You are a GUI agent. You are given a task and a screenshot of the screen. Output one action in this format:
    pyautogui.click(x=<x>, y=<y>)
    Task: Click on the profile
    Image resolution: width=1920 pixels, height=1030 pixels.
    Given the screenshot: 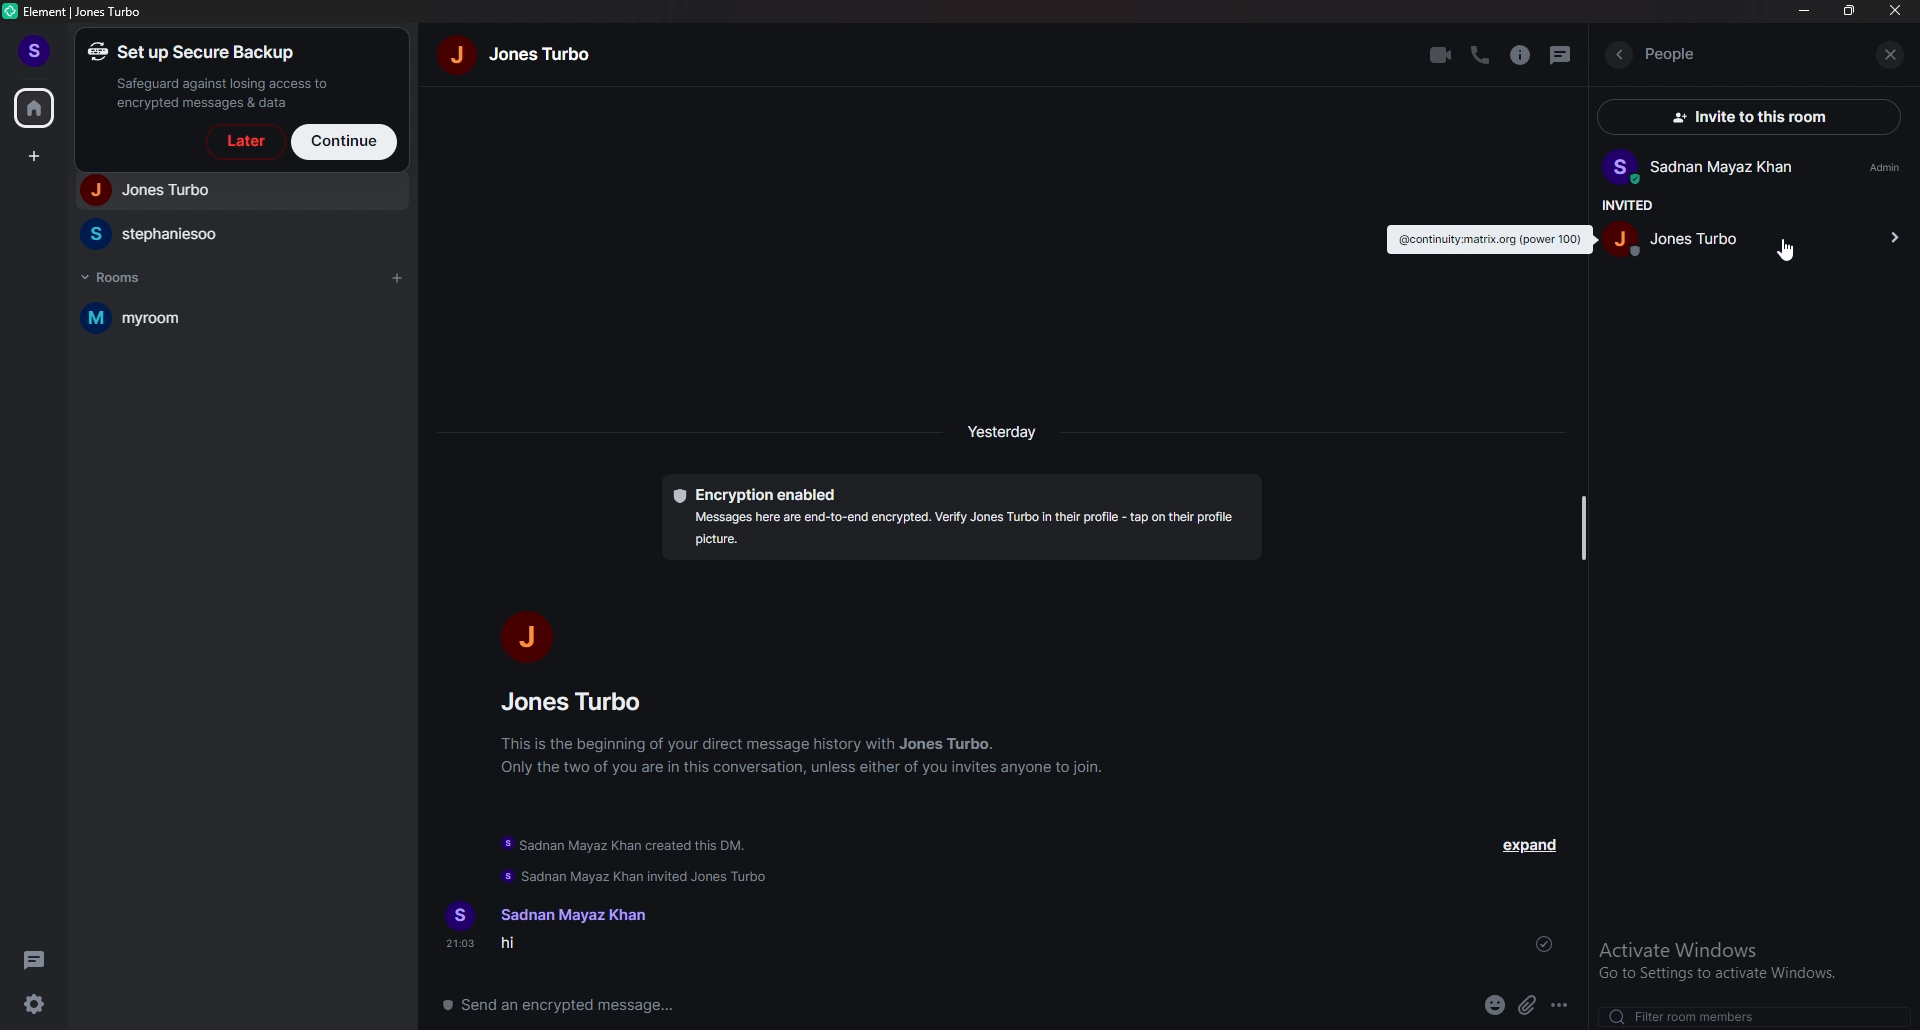 What is the action you would take?
    pyautogui.click(x=38, y=52)
    